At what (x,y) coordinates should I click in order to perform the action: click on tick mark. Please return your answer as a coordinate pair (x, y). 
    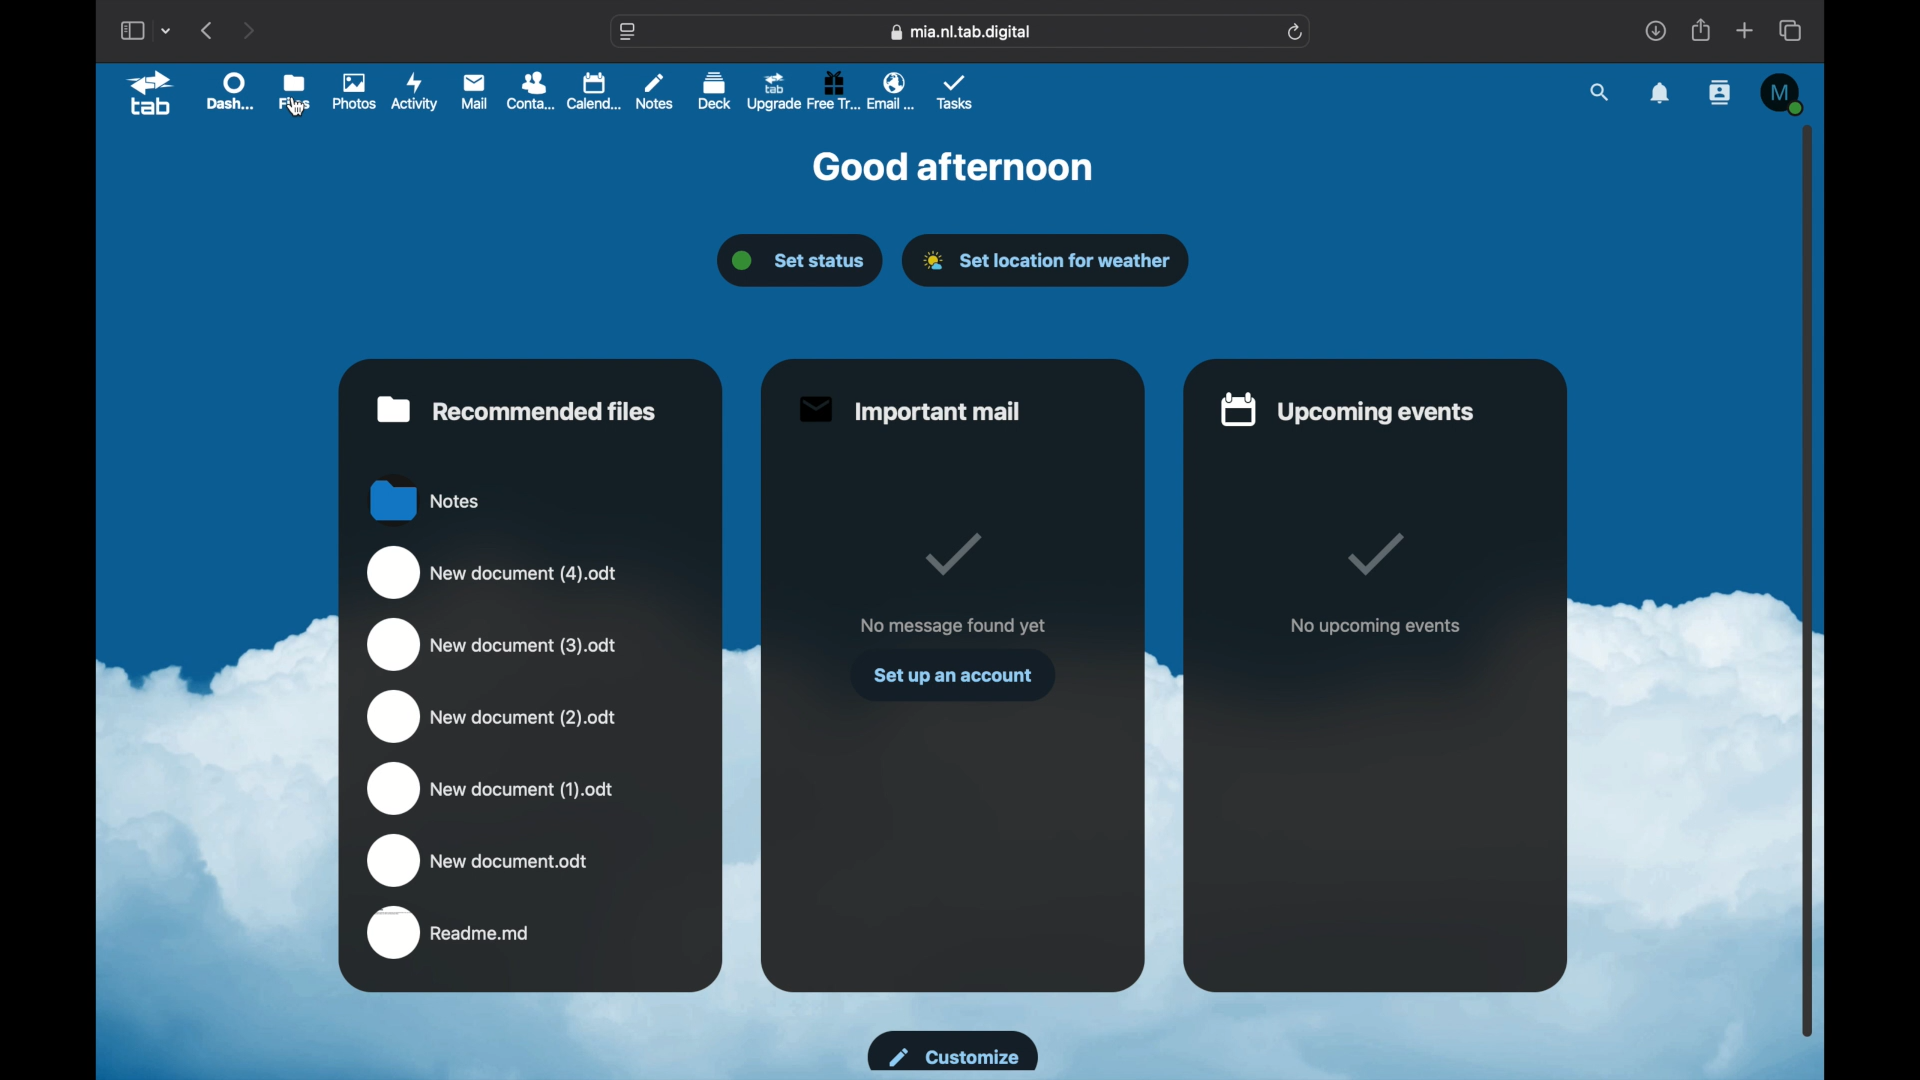
    Looking at the image, I should click on (1373, 553).